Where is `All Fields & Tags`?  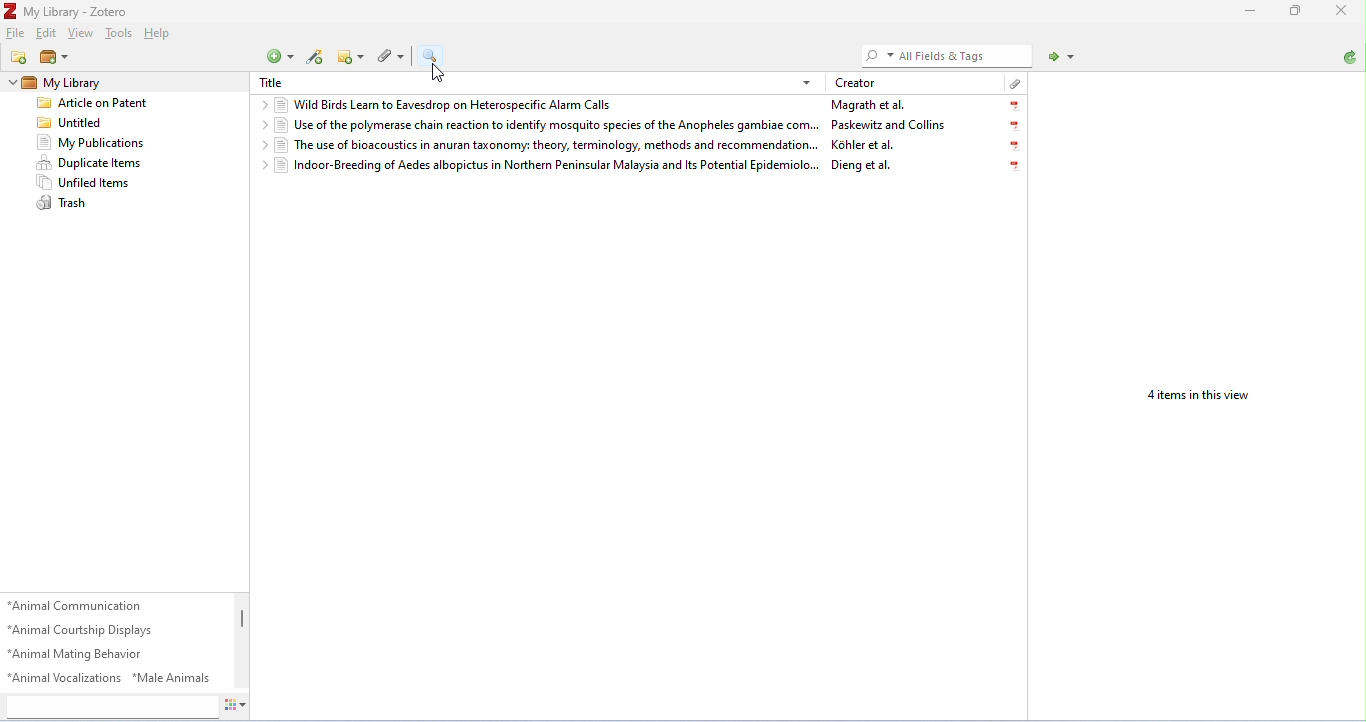 All Fields & Tags is located at coordinates (939, 55).